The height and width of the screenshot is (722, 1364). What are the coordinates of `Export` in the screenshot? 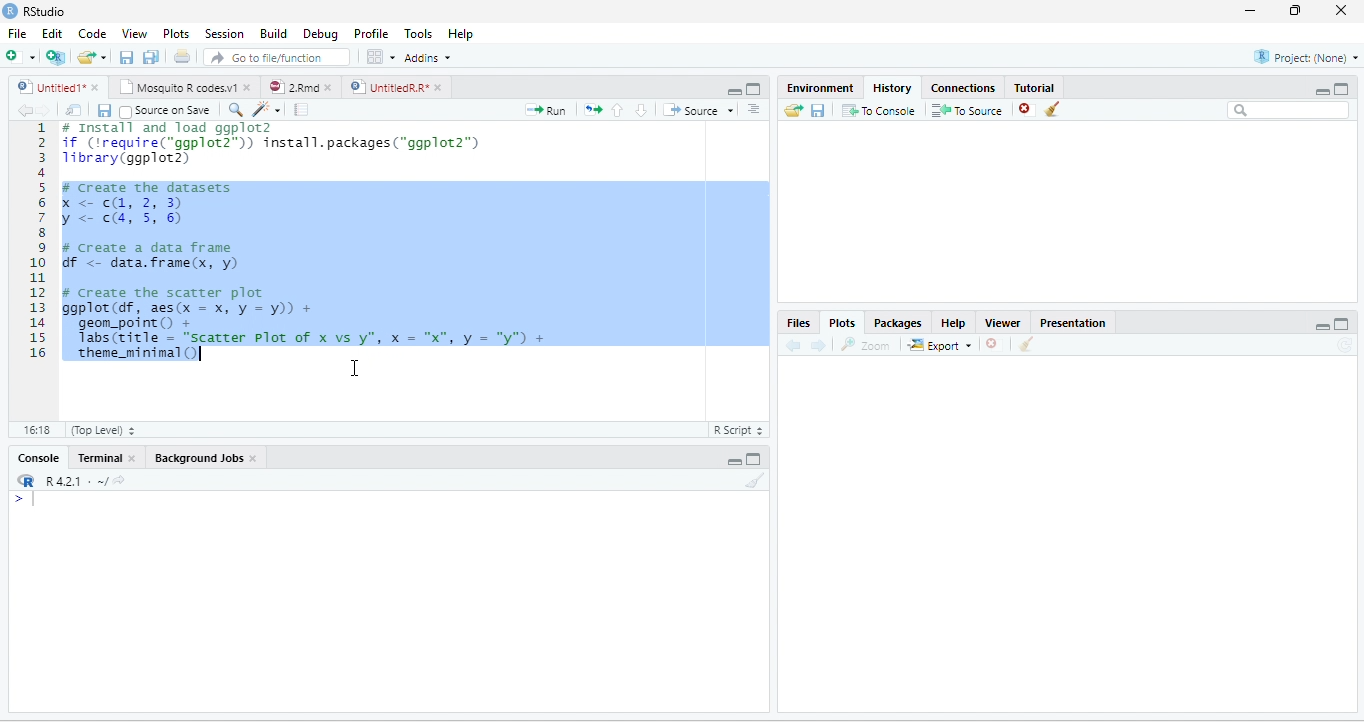 It's located at (939, 345).